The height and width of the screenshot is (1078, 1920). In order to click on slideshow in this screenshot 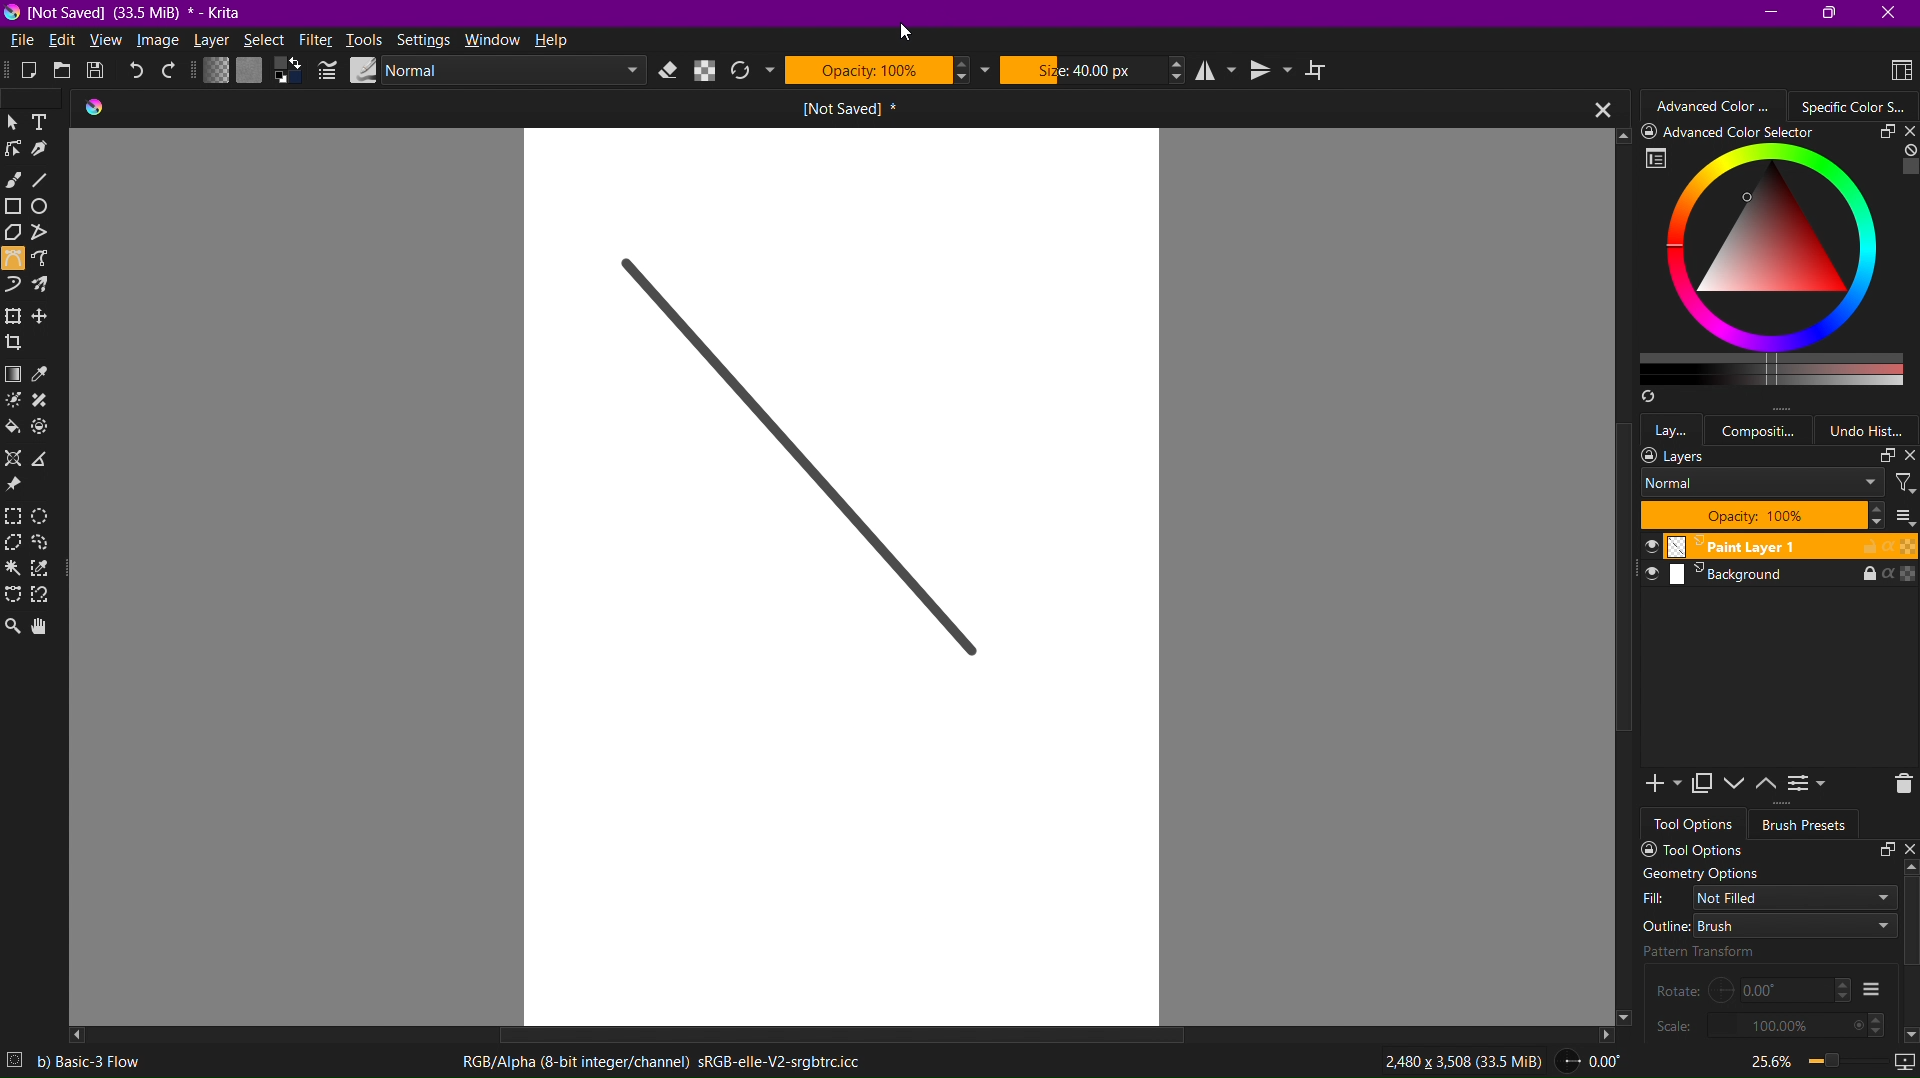, I will do `click(1900, 1056)`.